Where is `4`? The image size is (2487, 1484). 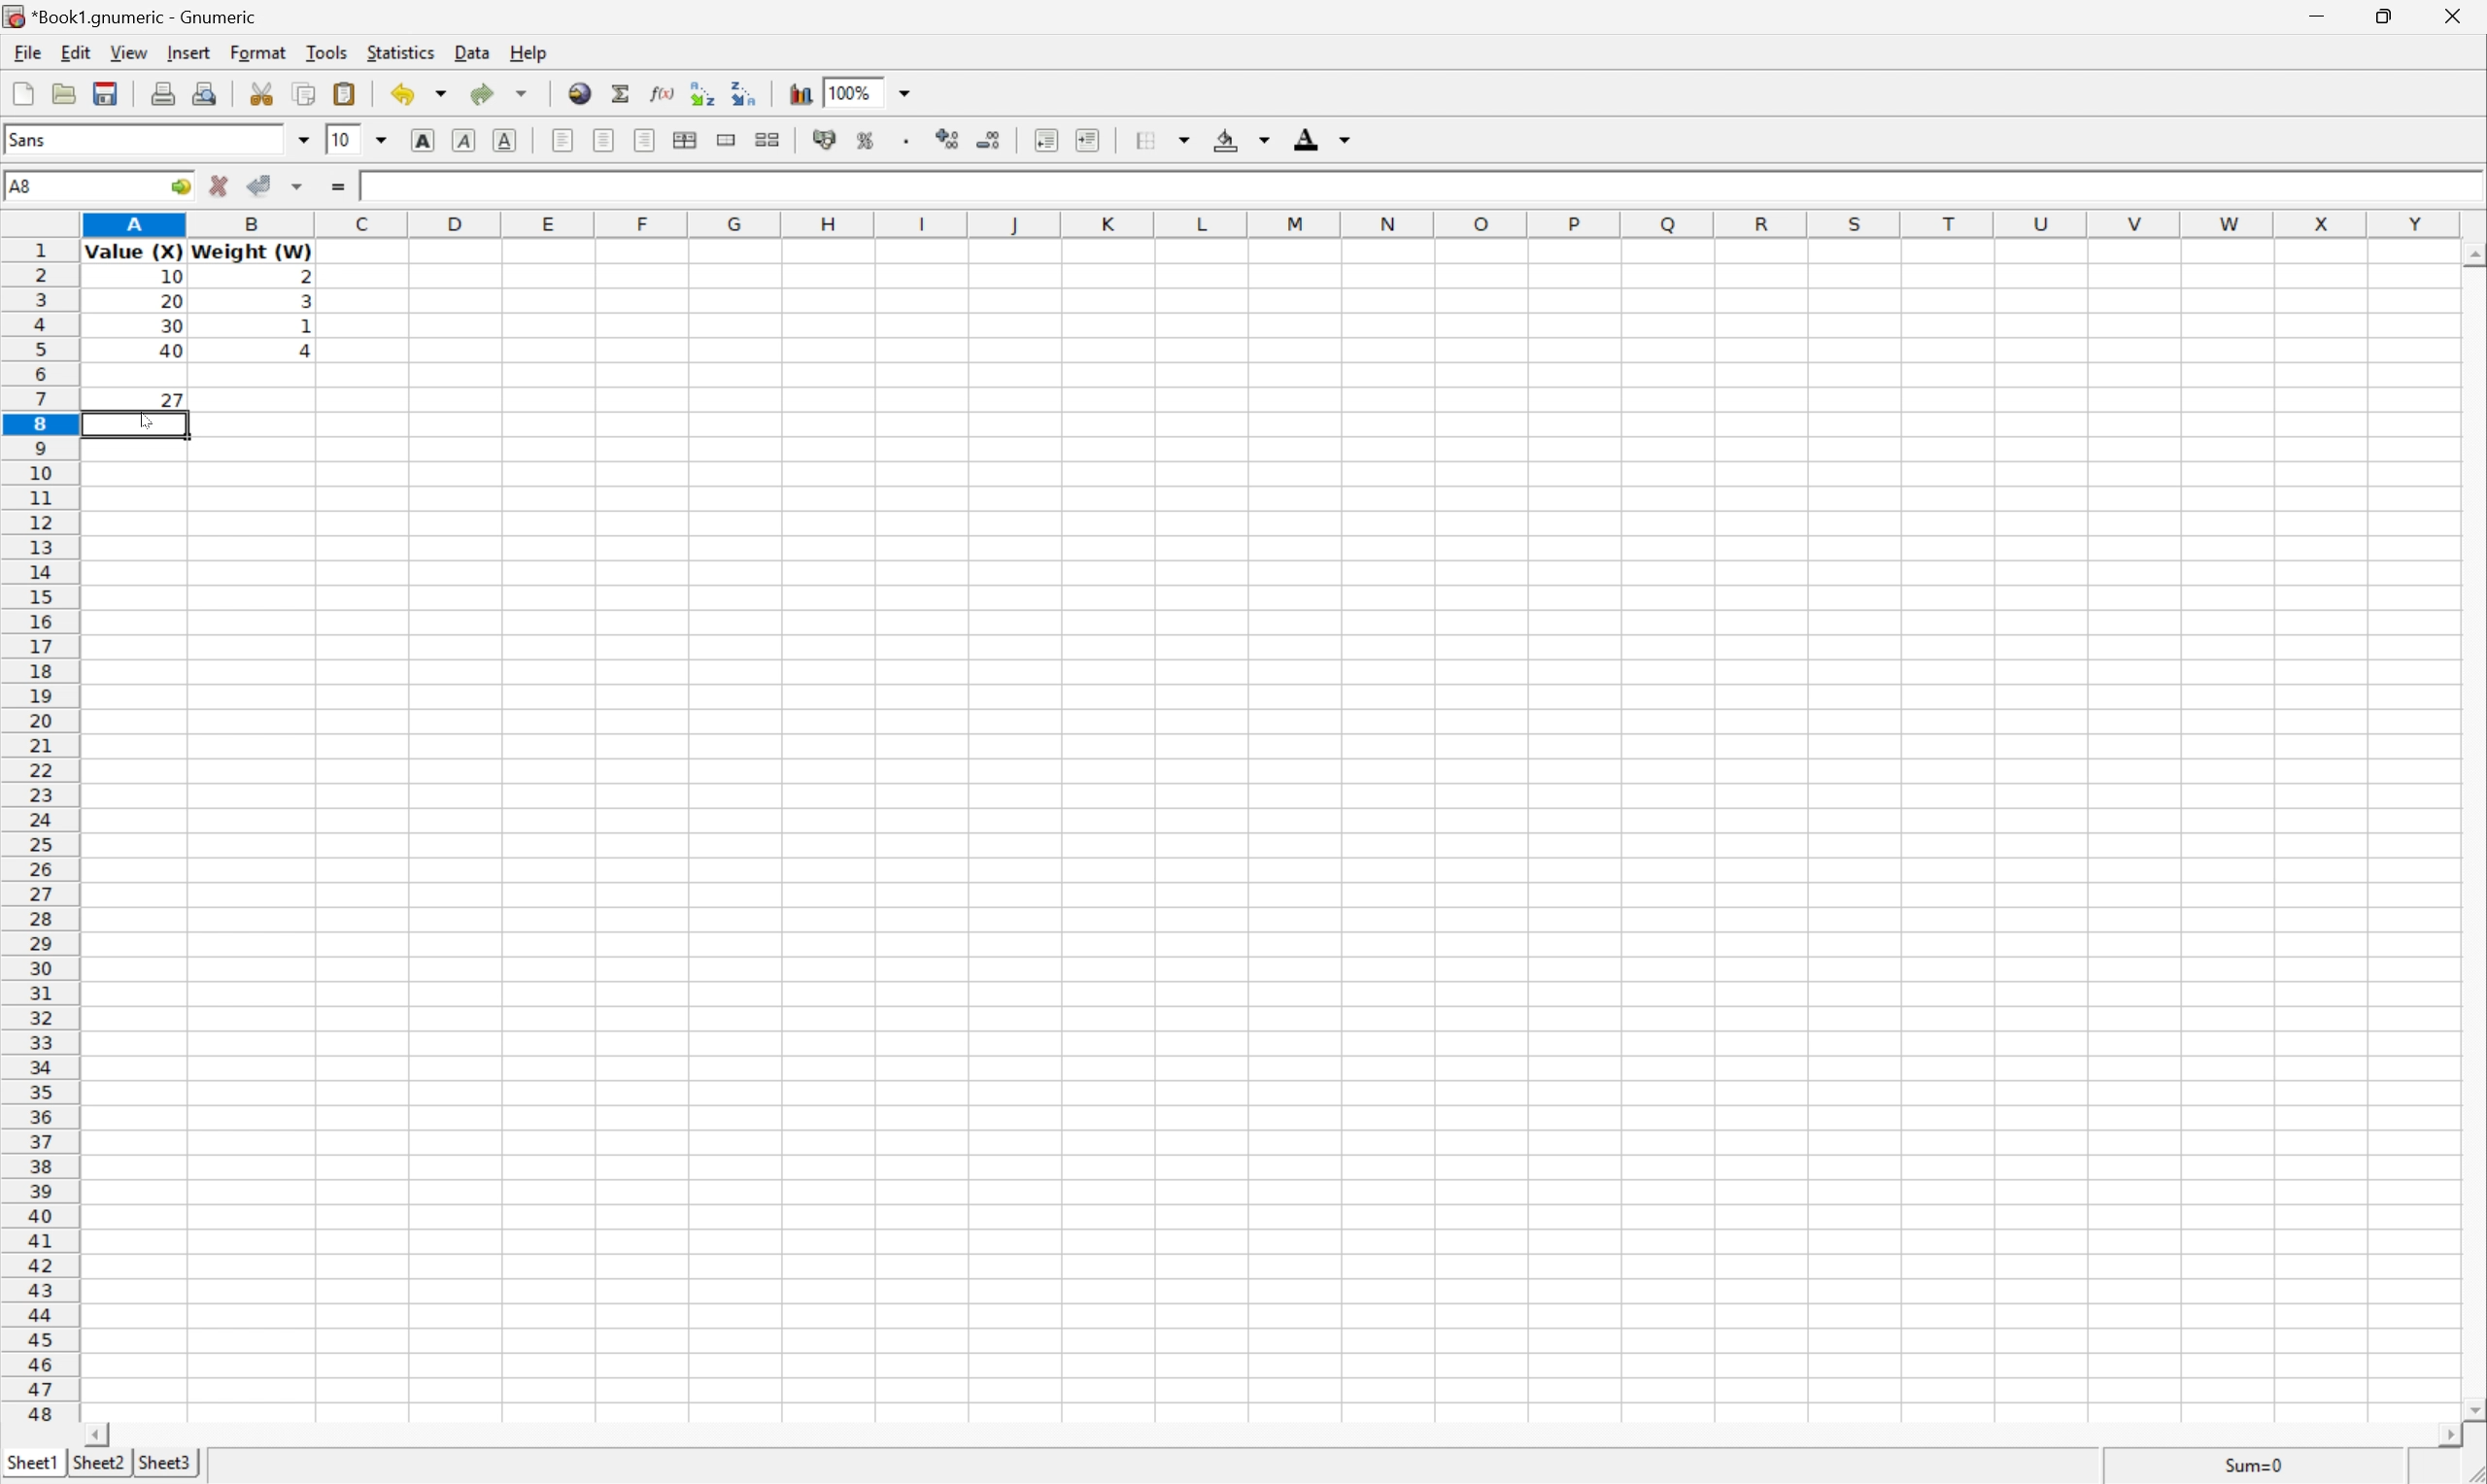
4 is located at coordinates (306, 354).